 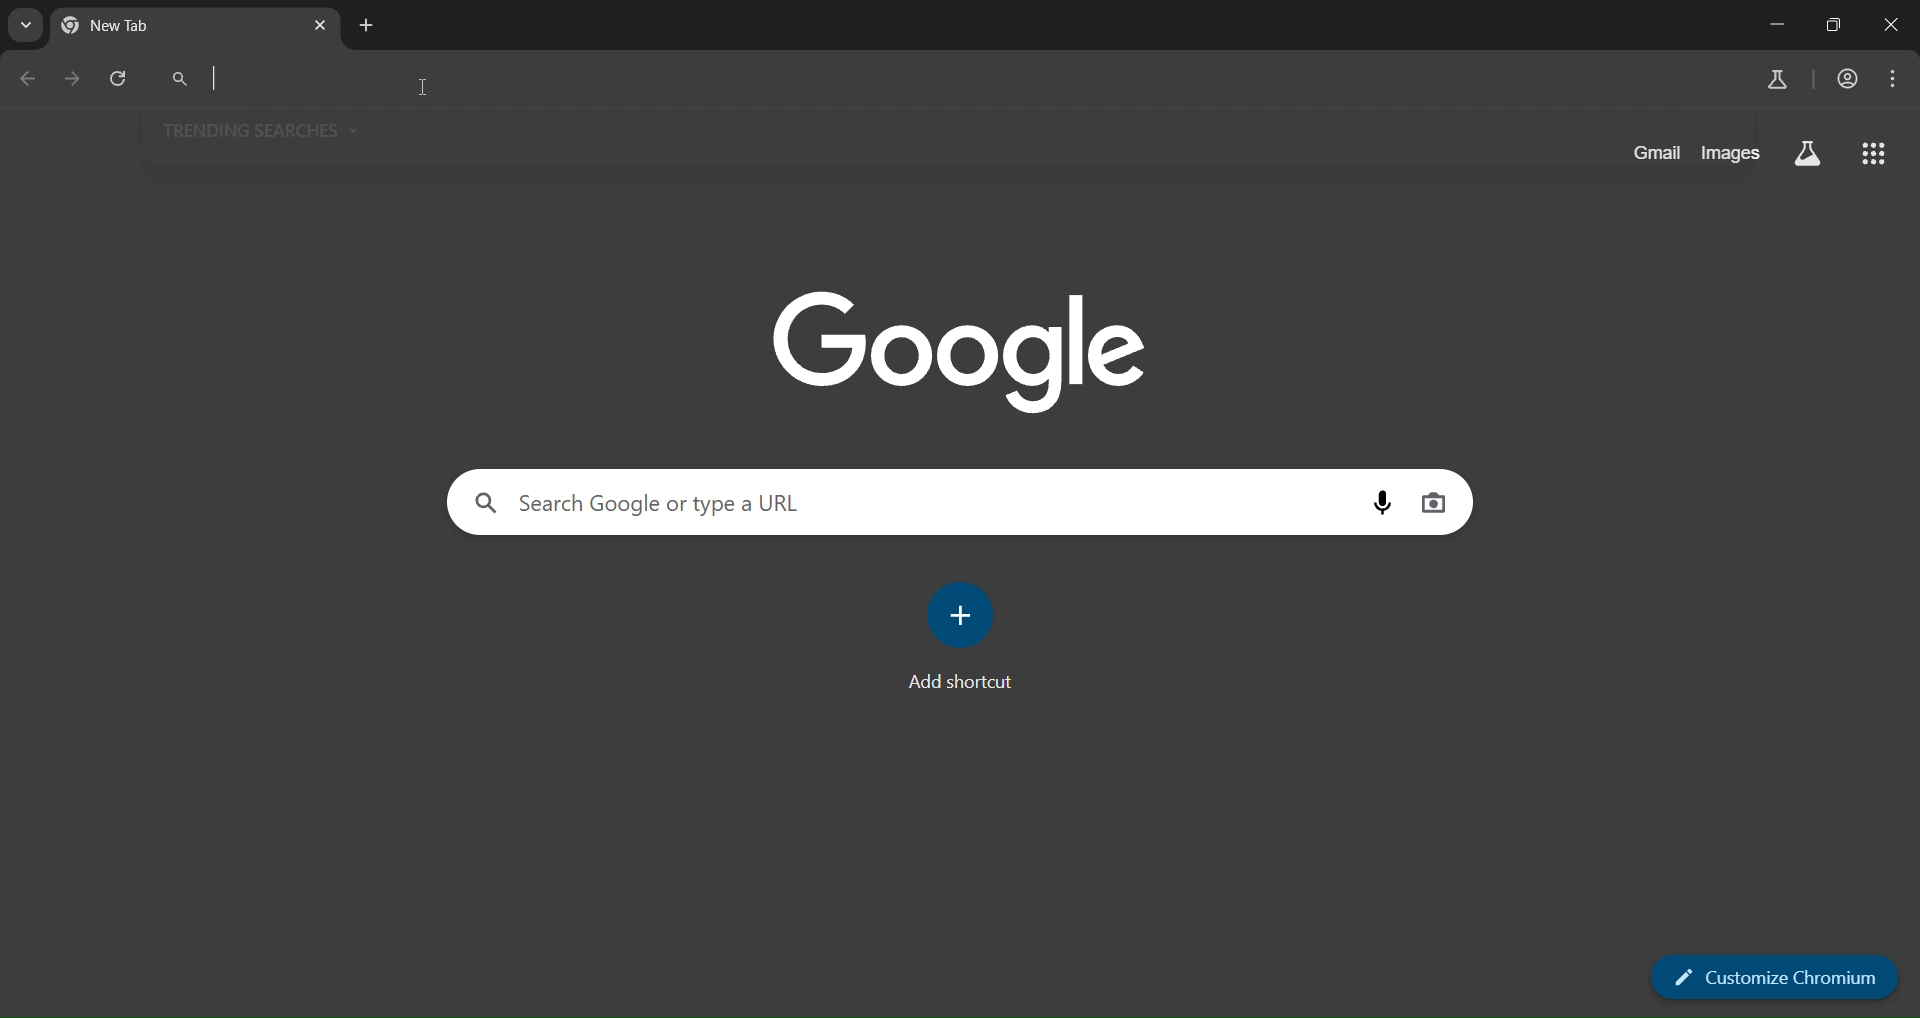 I want to click on Add shortcut, so click(x=968, y=685).